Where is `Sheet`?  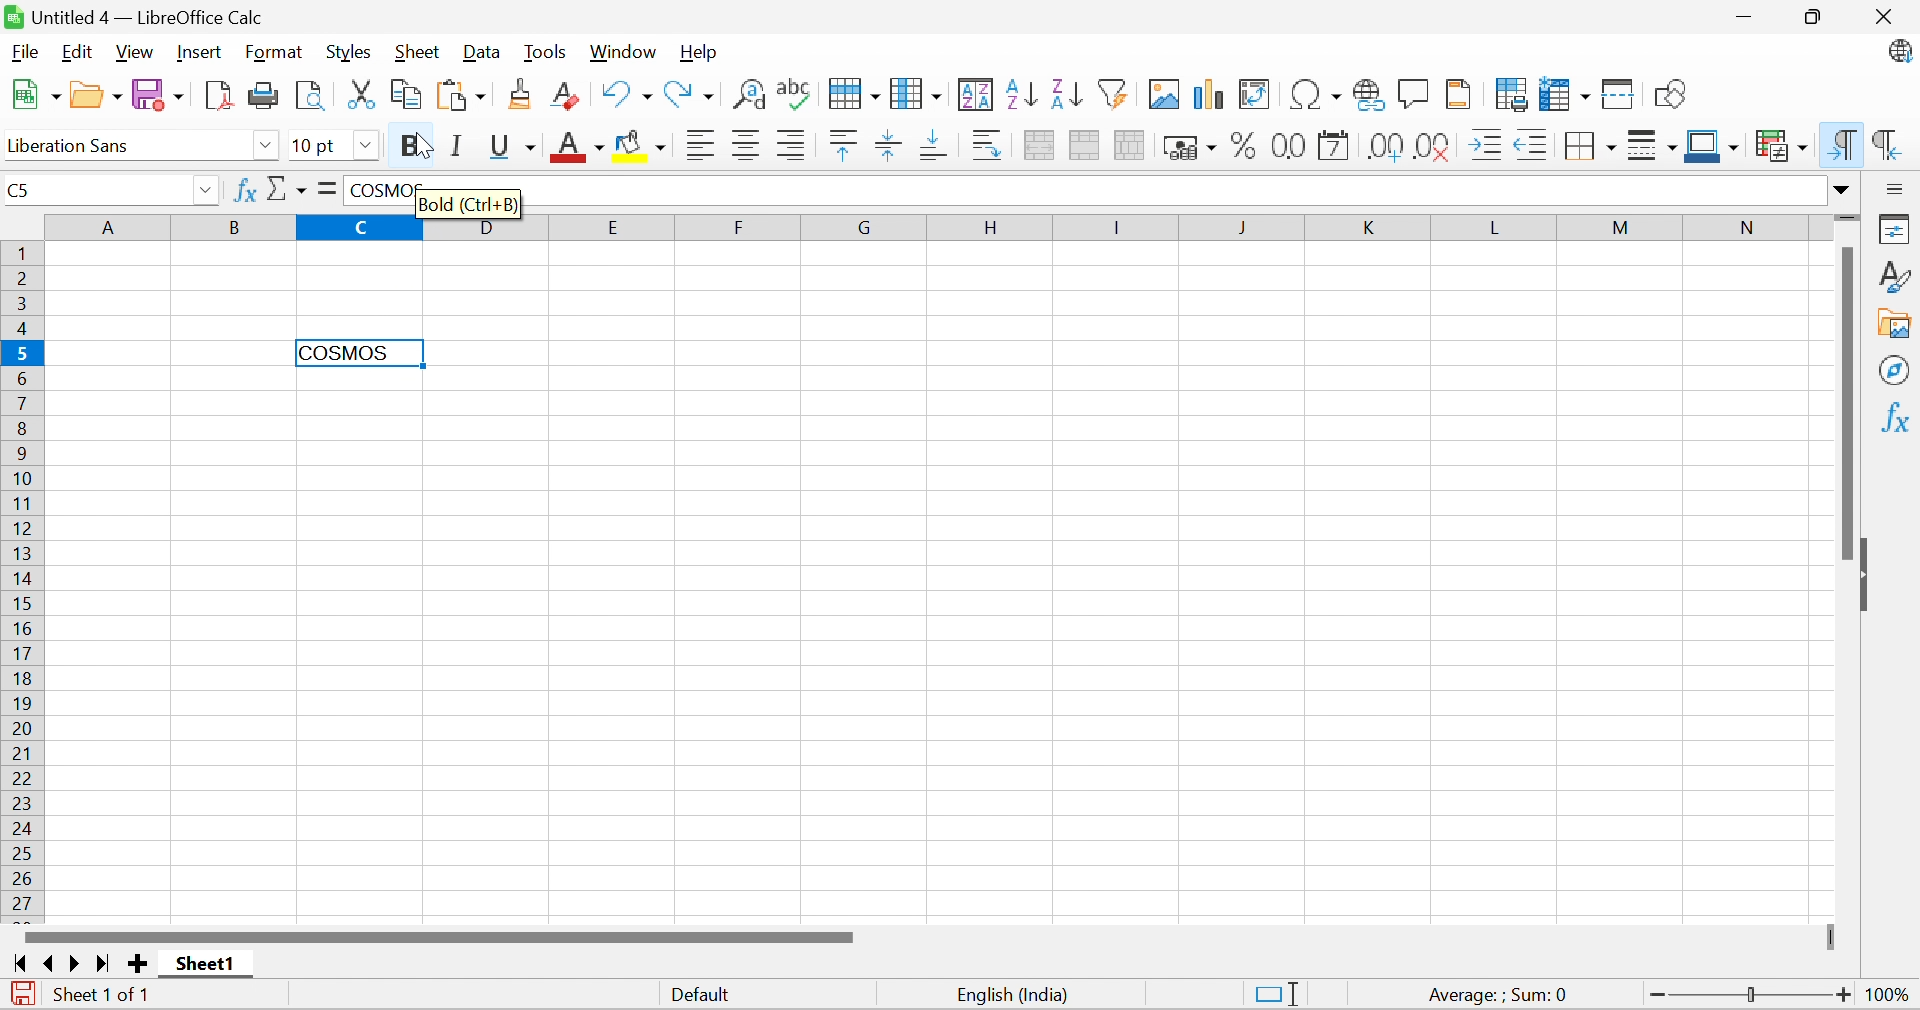
Sheet is located at coordinates (417, 53).